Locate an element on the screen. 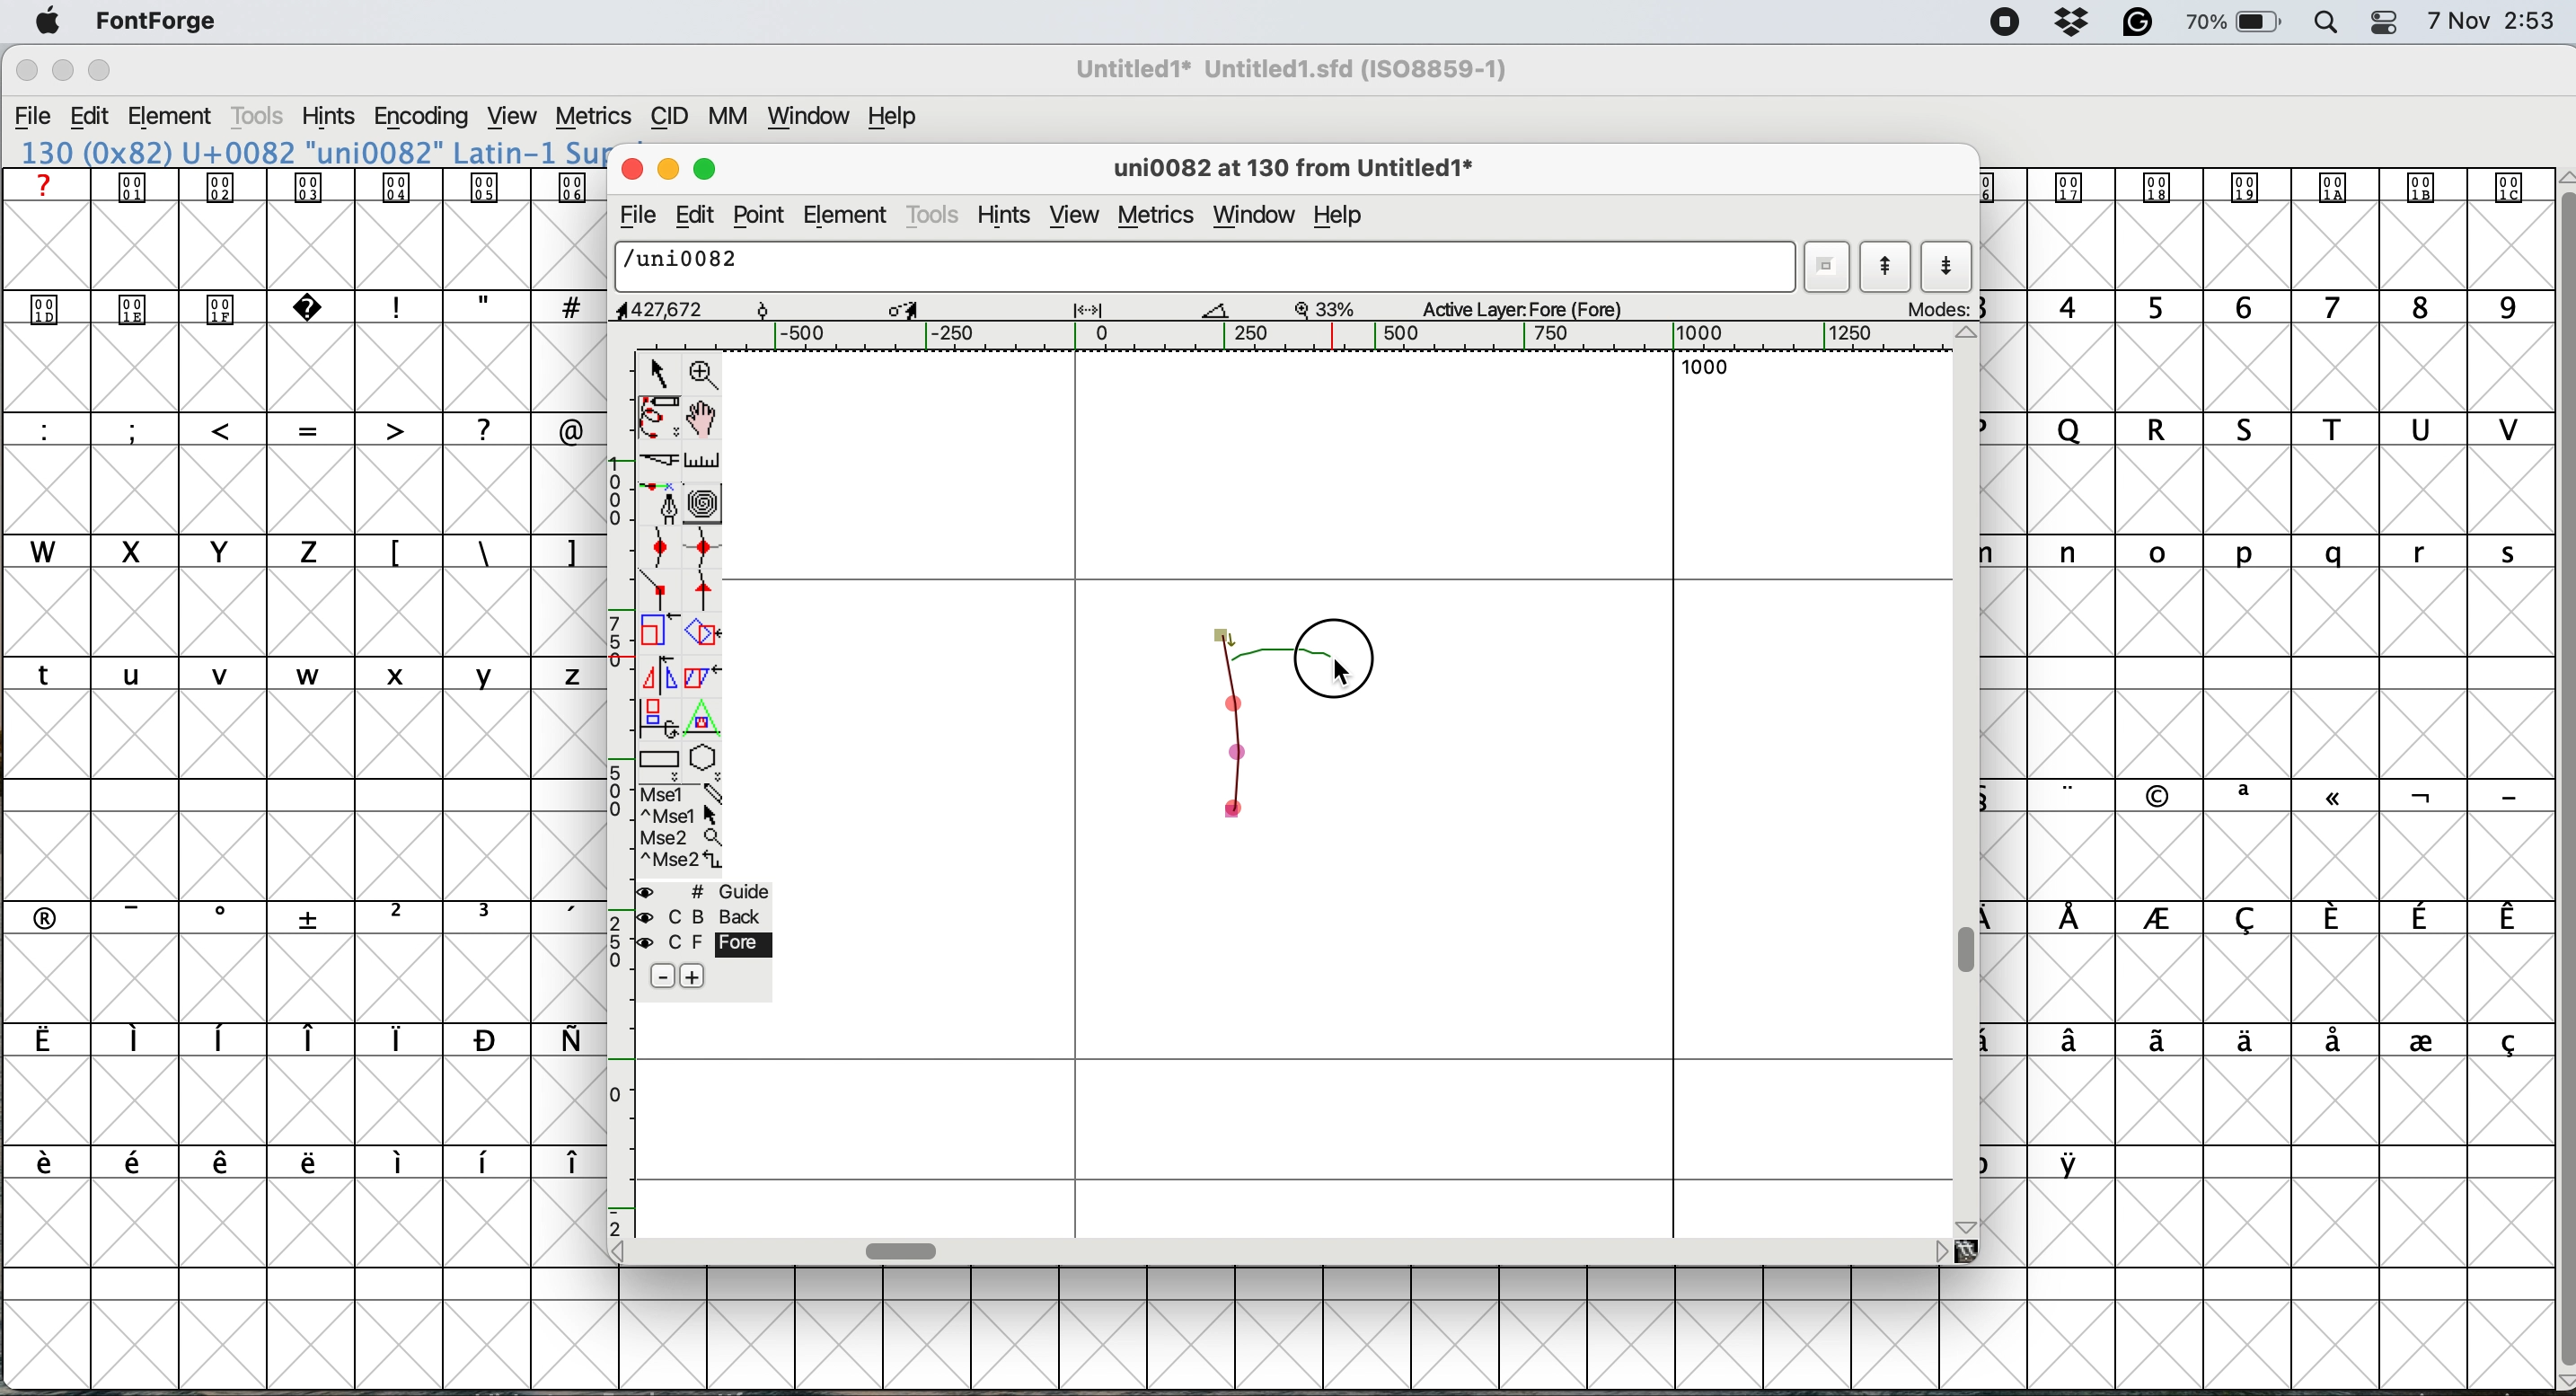  vertical scale is located at coordinates (616, 793).